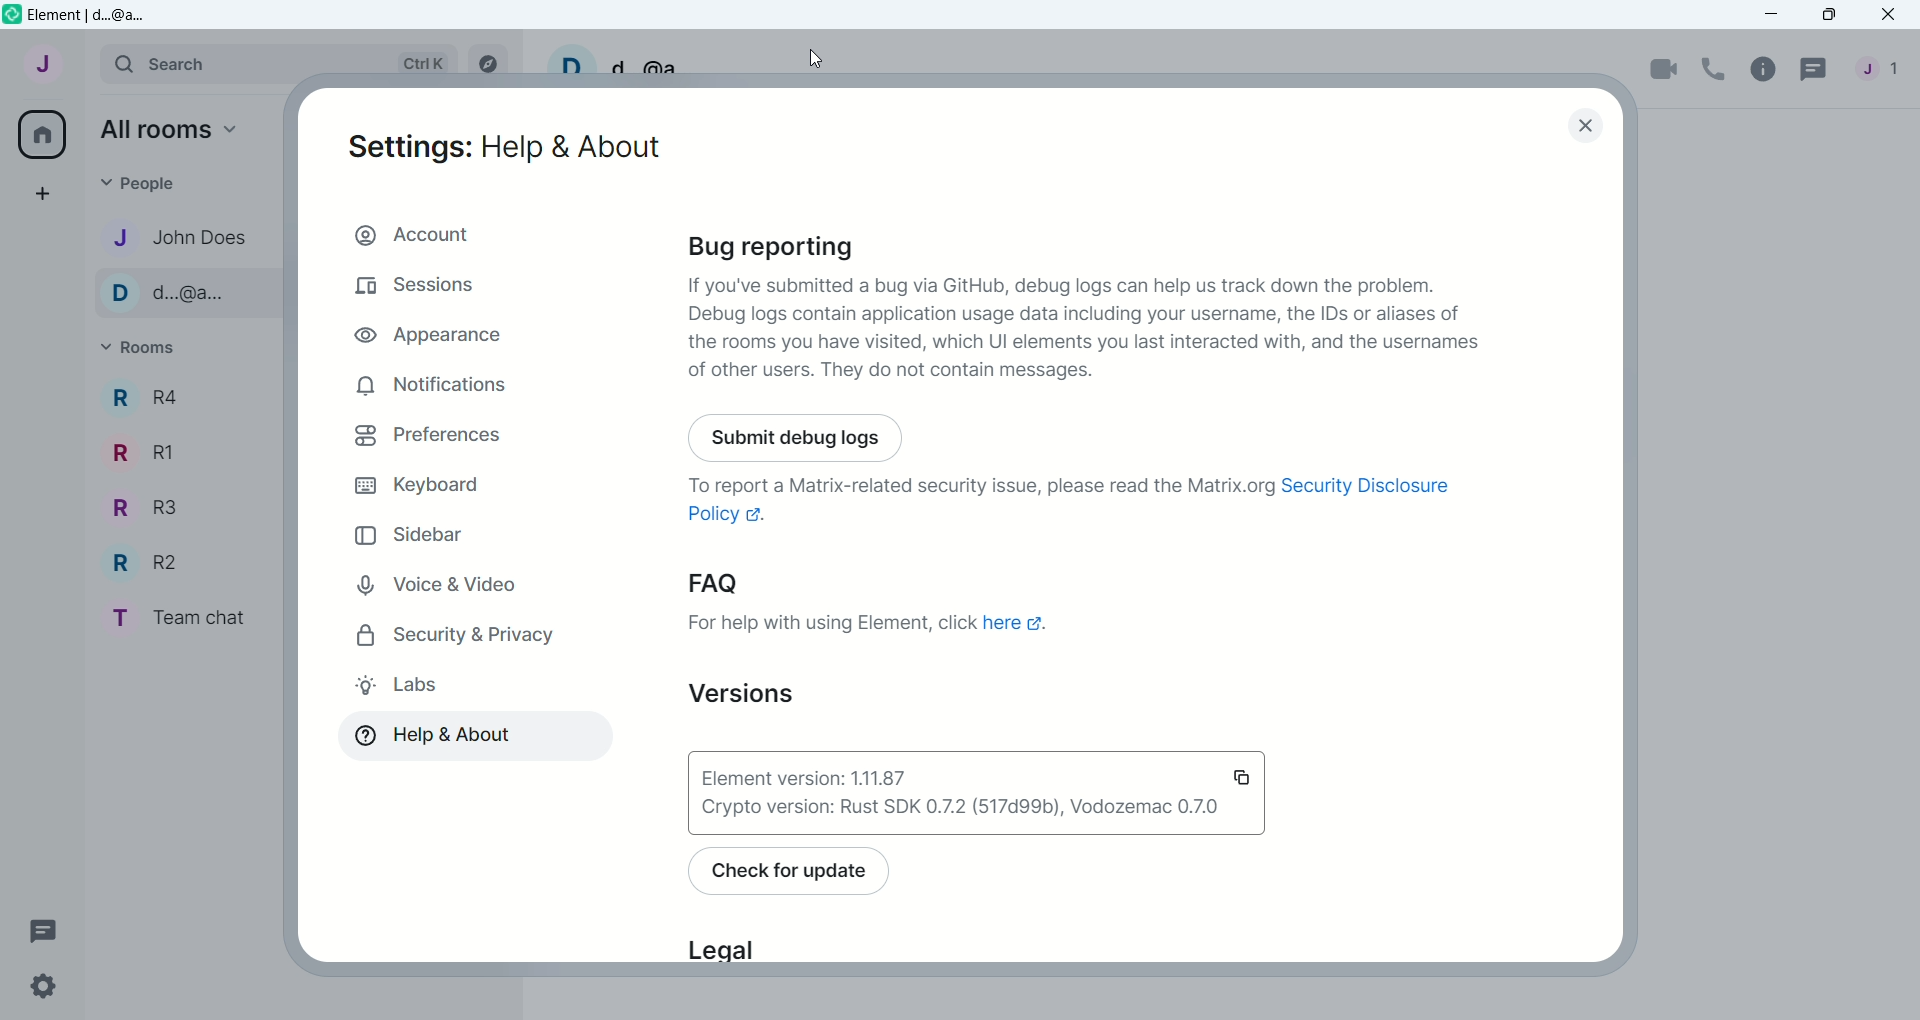 The image size is (1920, 1020). Describe the element at coordinates (1813, 72) in the screenshot. I see `Threads` at that location.